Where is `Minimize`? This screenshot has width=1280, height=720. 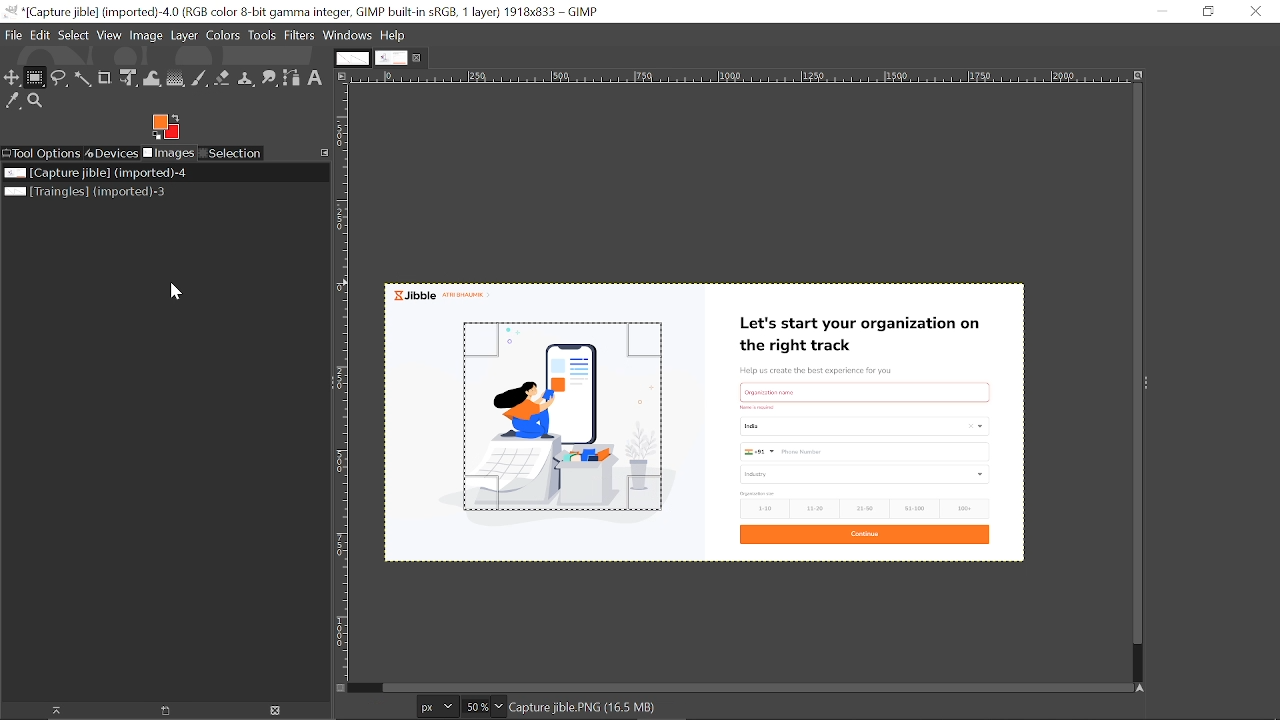
Minimize is located at coordinates (1163, 12).